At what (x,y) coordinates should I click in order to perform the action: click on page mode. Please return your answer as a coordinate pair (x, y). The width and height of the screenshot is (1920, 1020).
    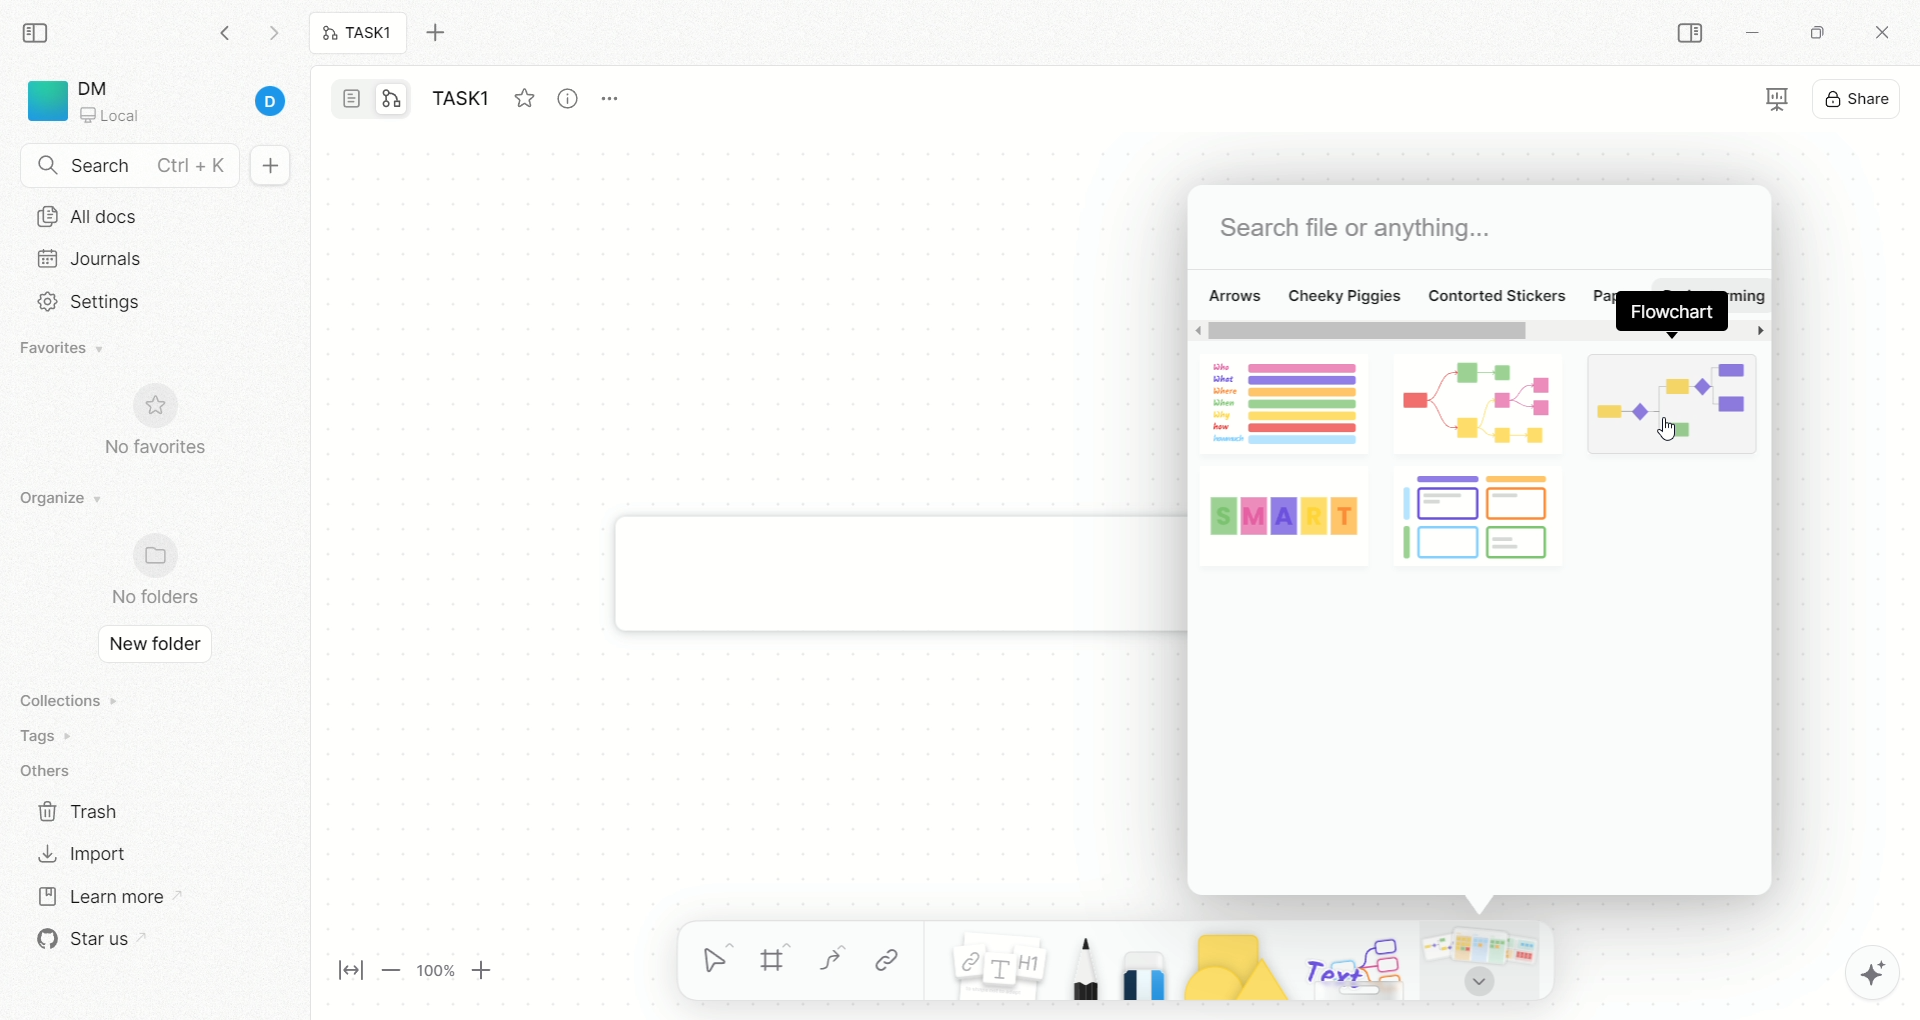
    Looking at the image, I should click on (353, 101).